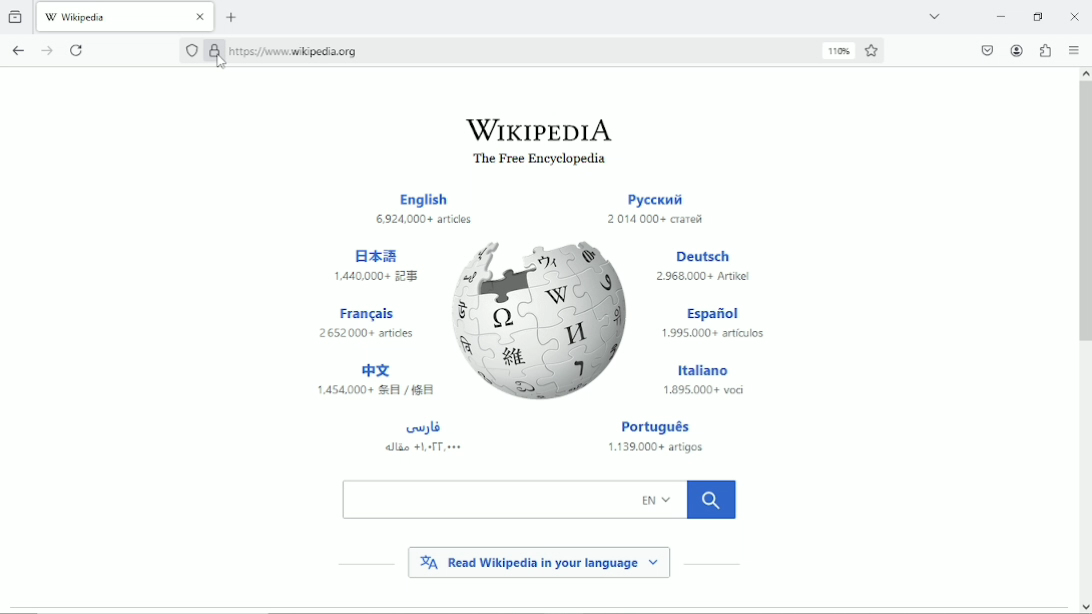 This screenshot has width=1092, height=614. What do you see at coordinates (839, 50) in the screenshot?
I see `zoom factor` at bounding box center [839, 50].